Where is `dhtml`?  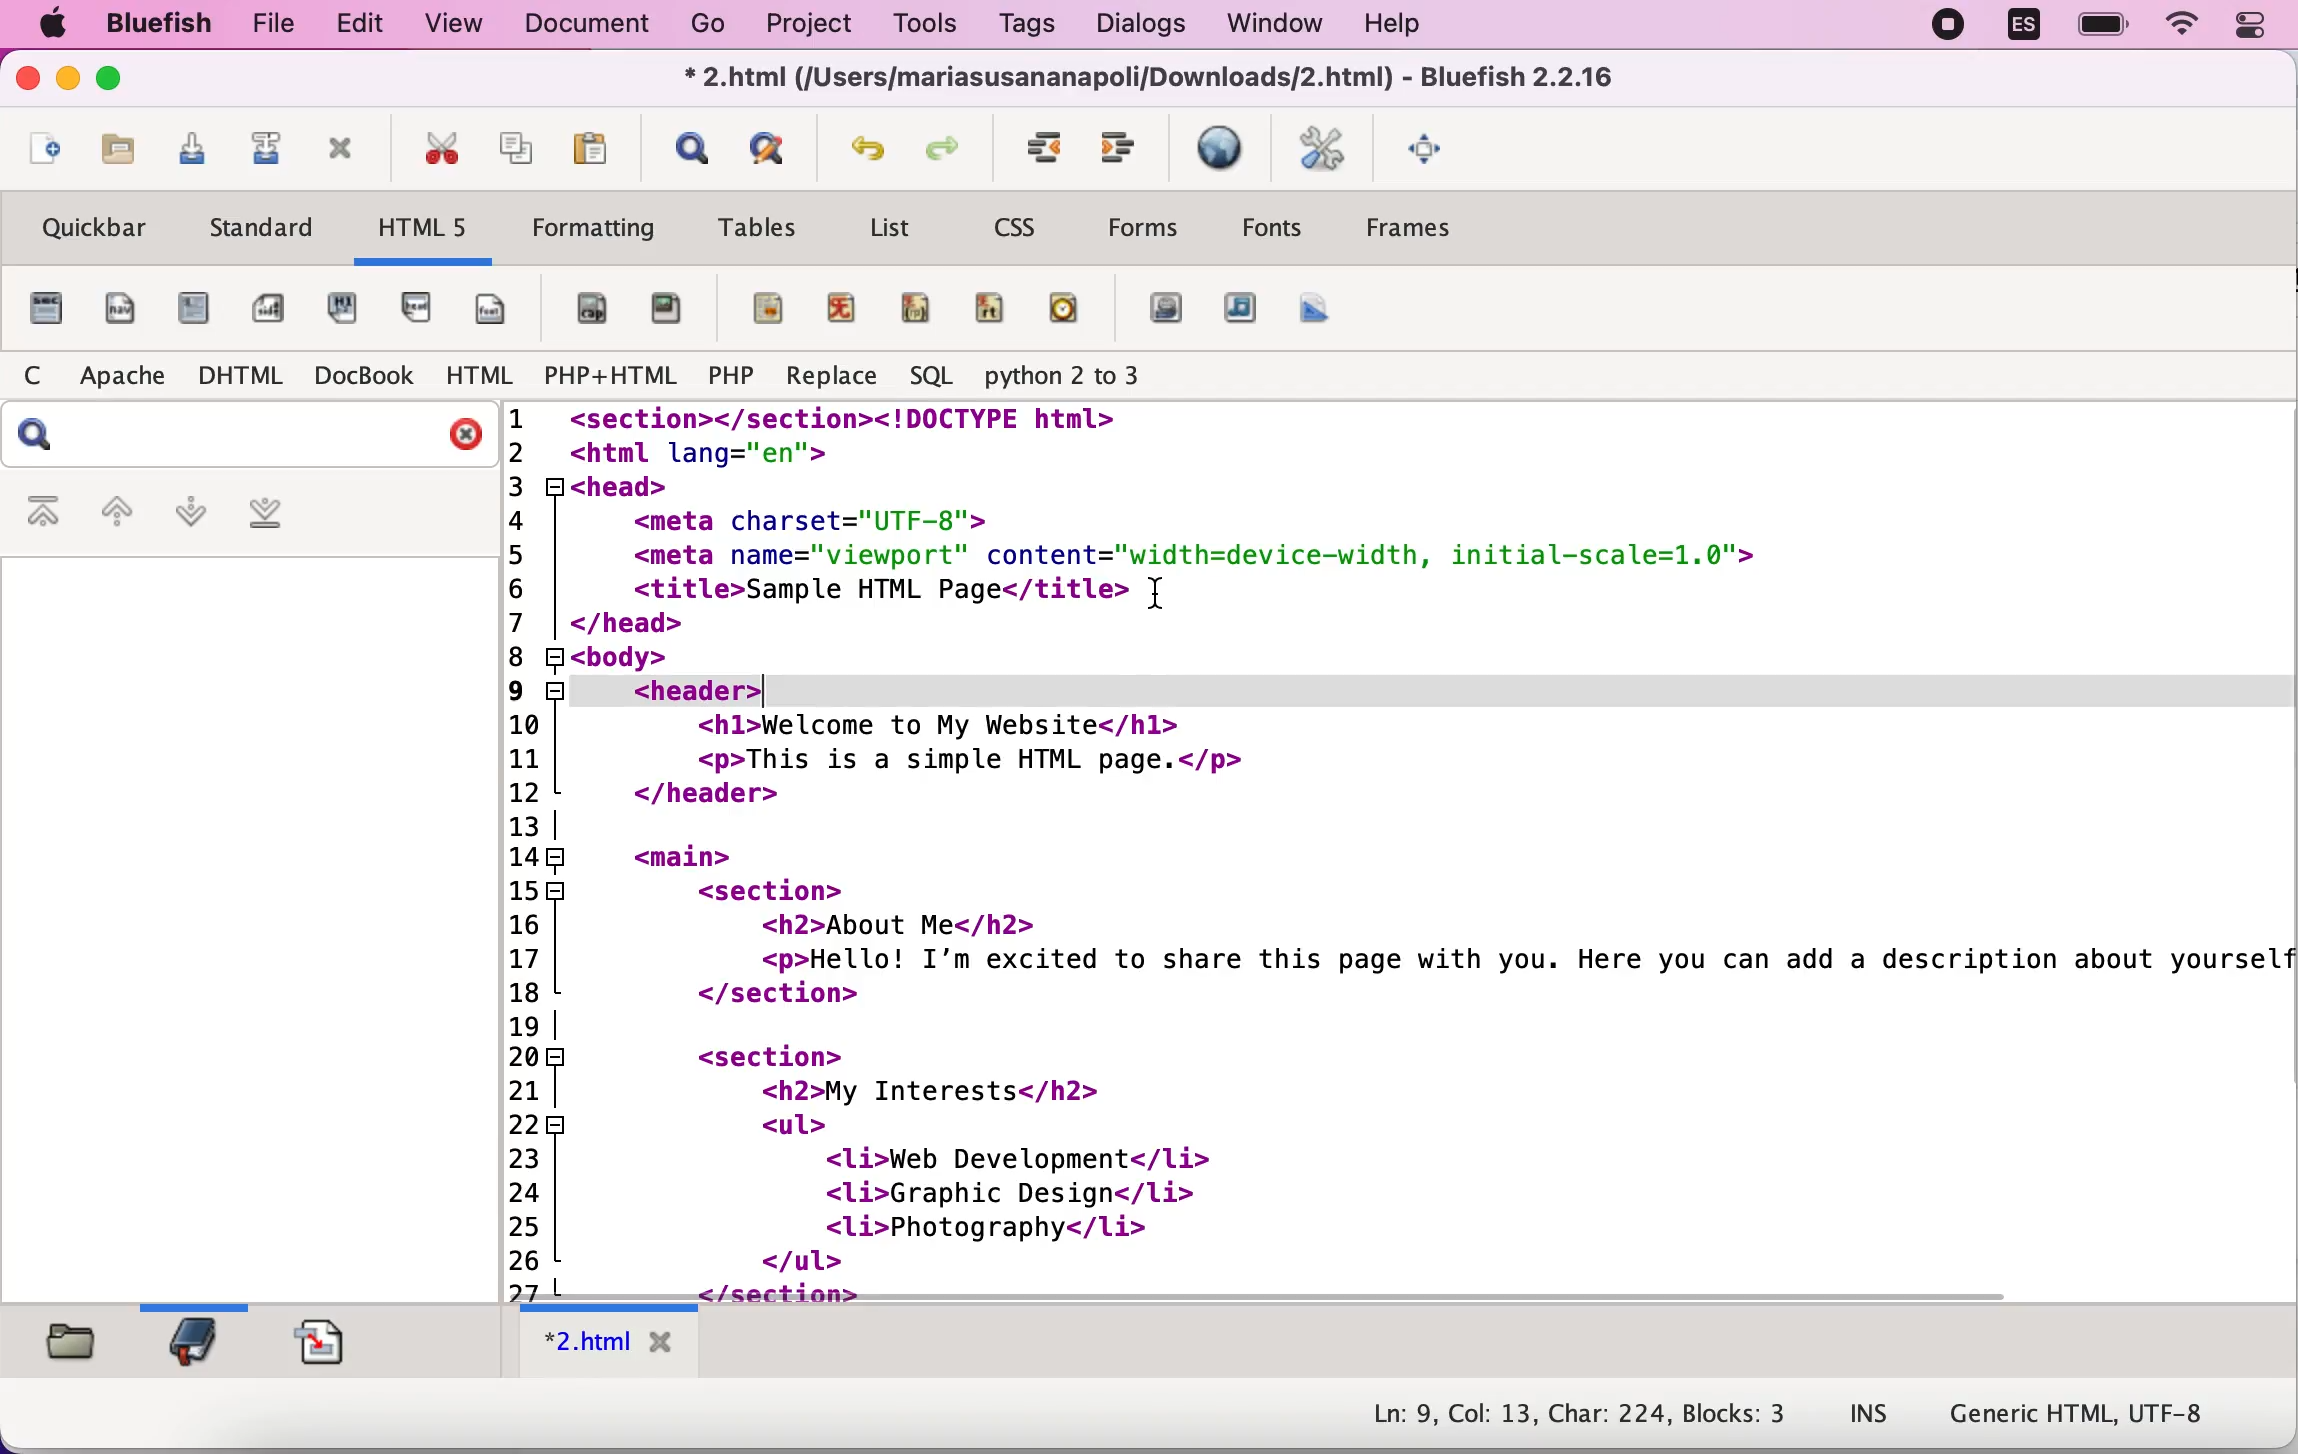 dhtml is located at coordinates (243, 378).